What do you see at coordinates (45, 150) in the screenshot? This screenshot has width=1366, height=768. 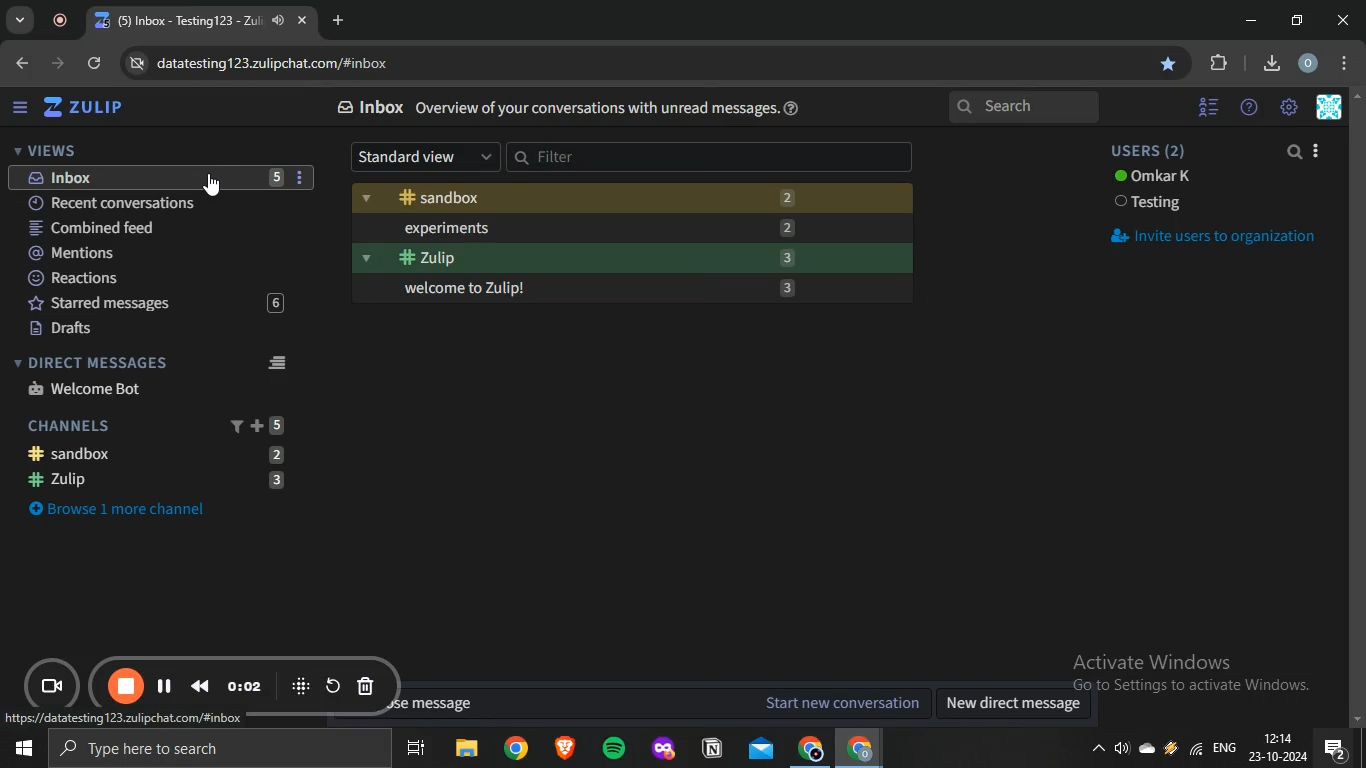 I see `views` at bounding box center [45, 150].